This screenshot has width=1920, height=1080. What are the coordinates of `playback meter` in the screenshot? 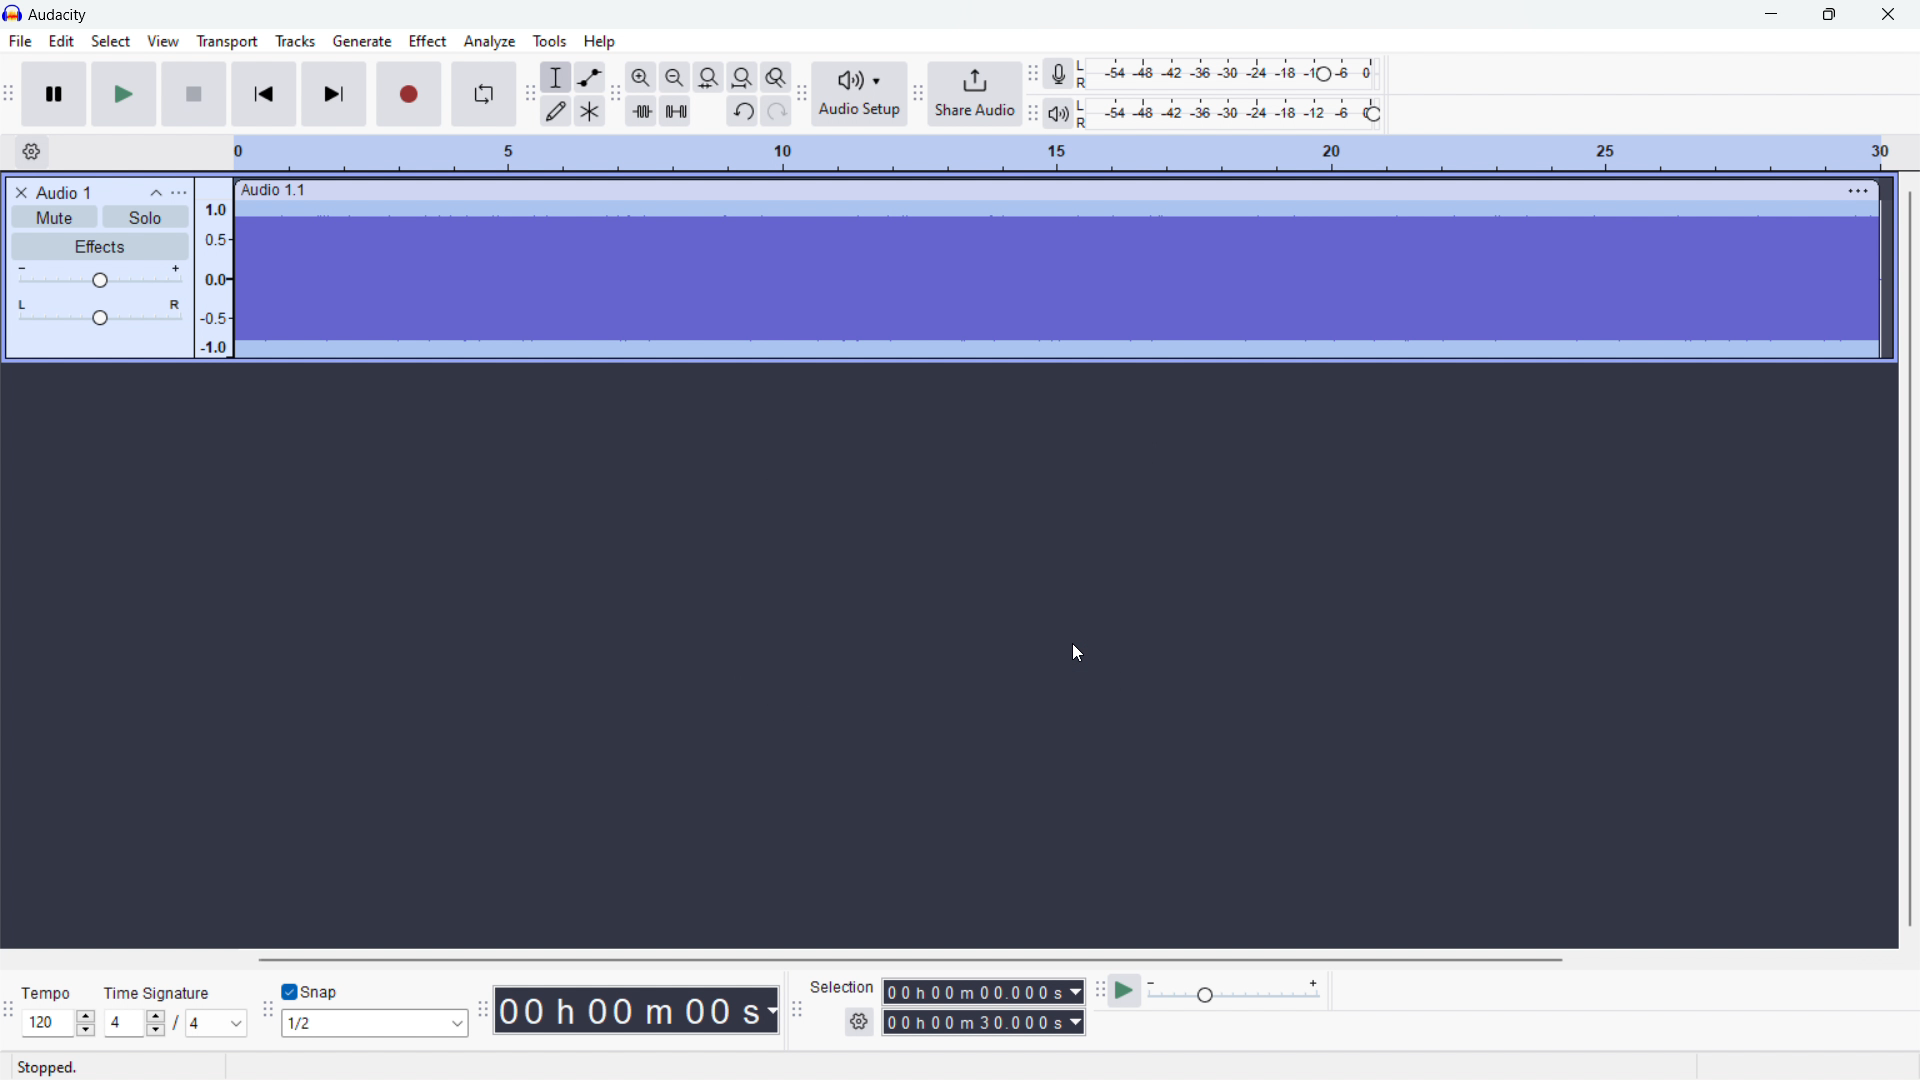 It's located at (1235, 990).